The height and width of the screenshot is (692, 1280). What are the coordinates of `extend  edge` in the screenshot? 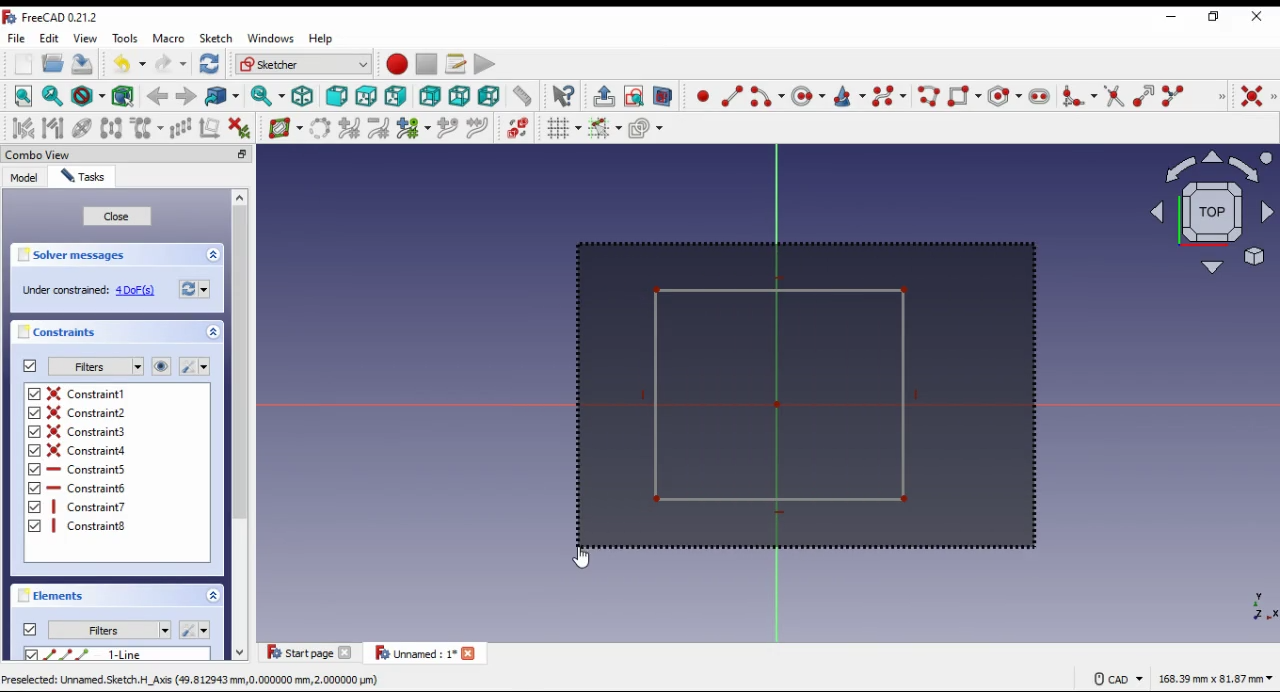 It's located at (1143, 95).